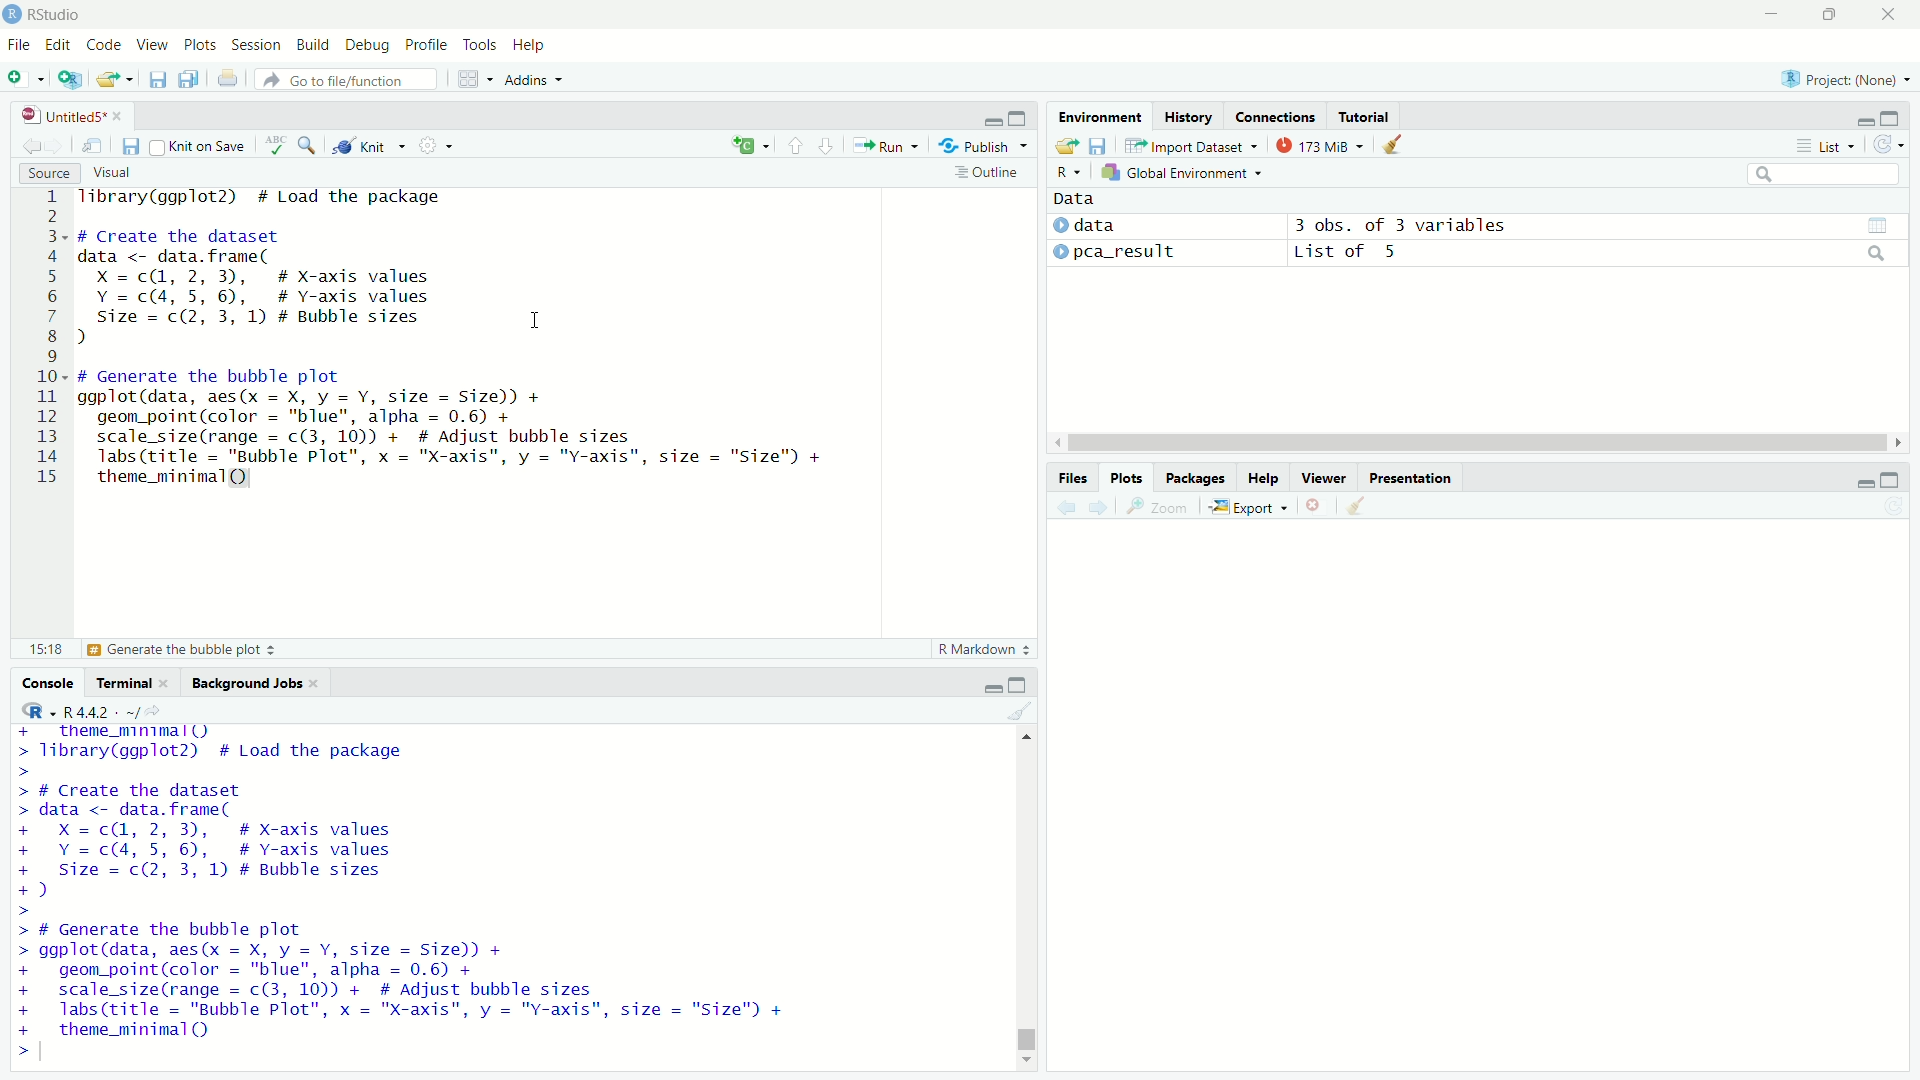 This screenshot has height=1080, width=1920. I want to click on find and replace, so click(308, 143).